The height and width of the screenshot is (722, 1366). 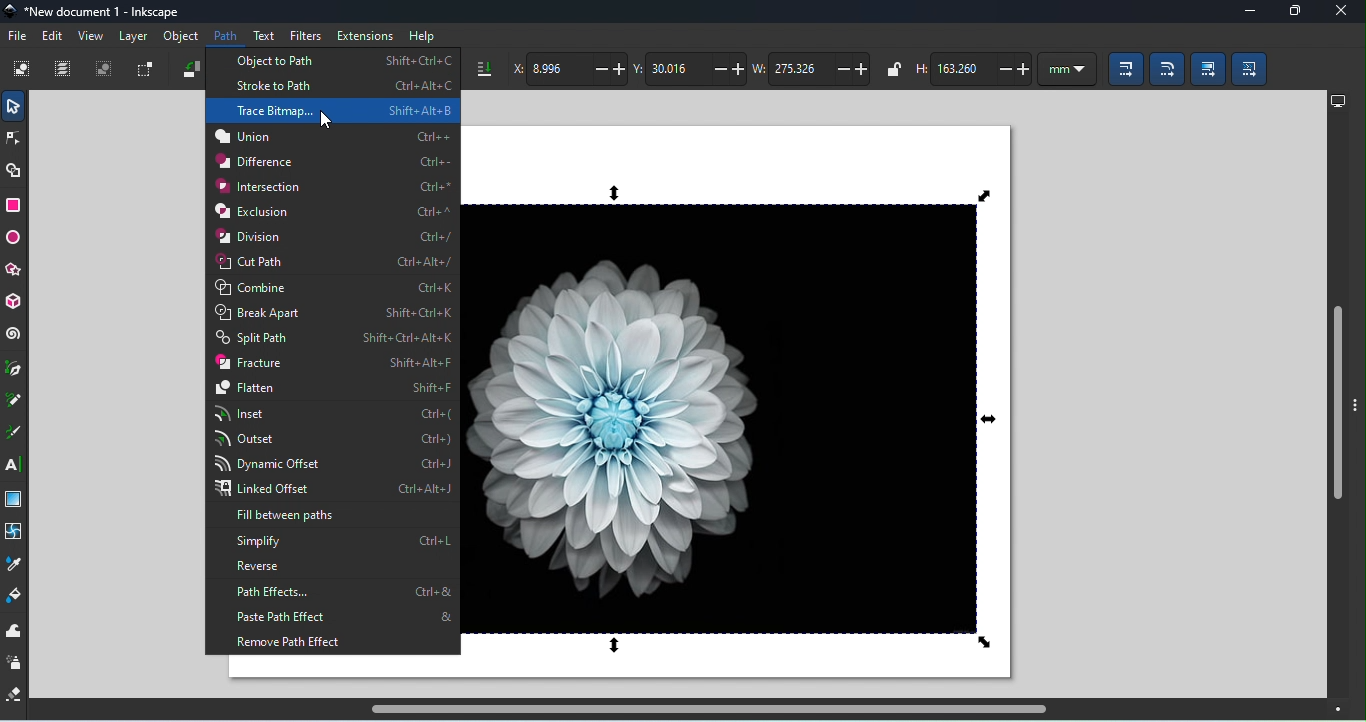 I want to click on Dynamic offset, so click(x=332, y=464).